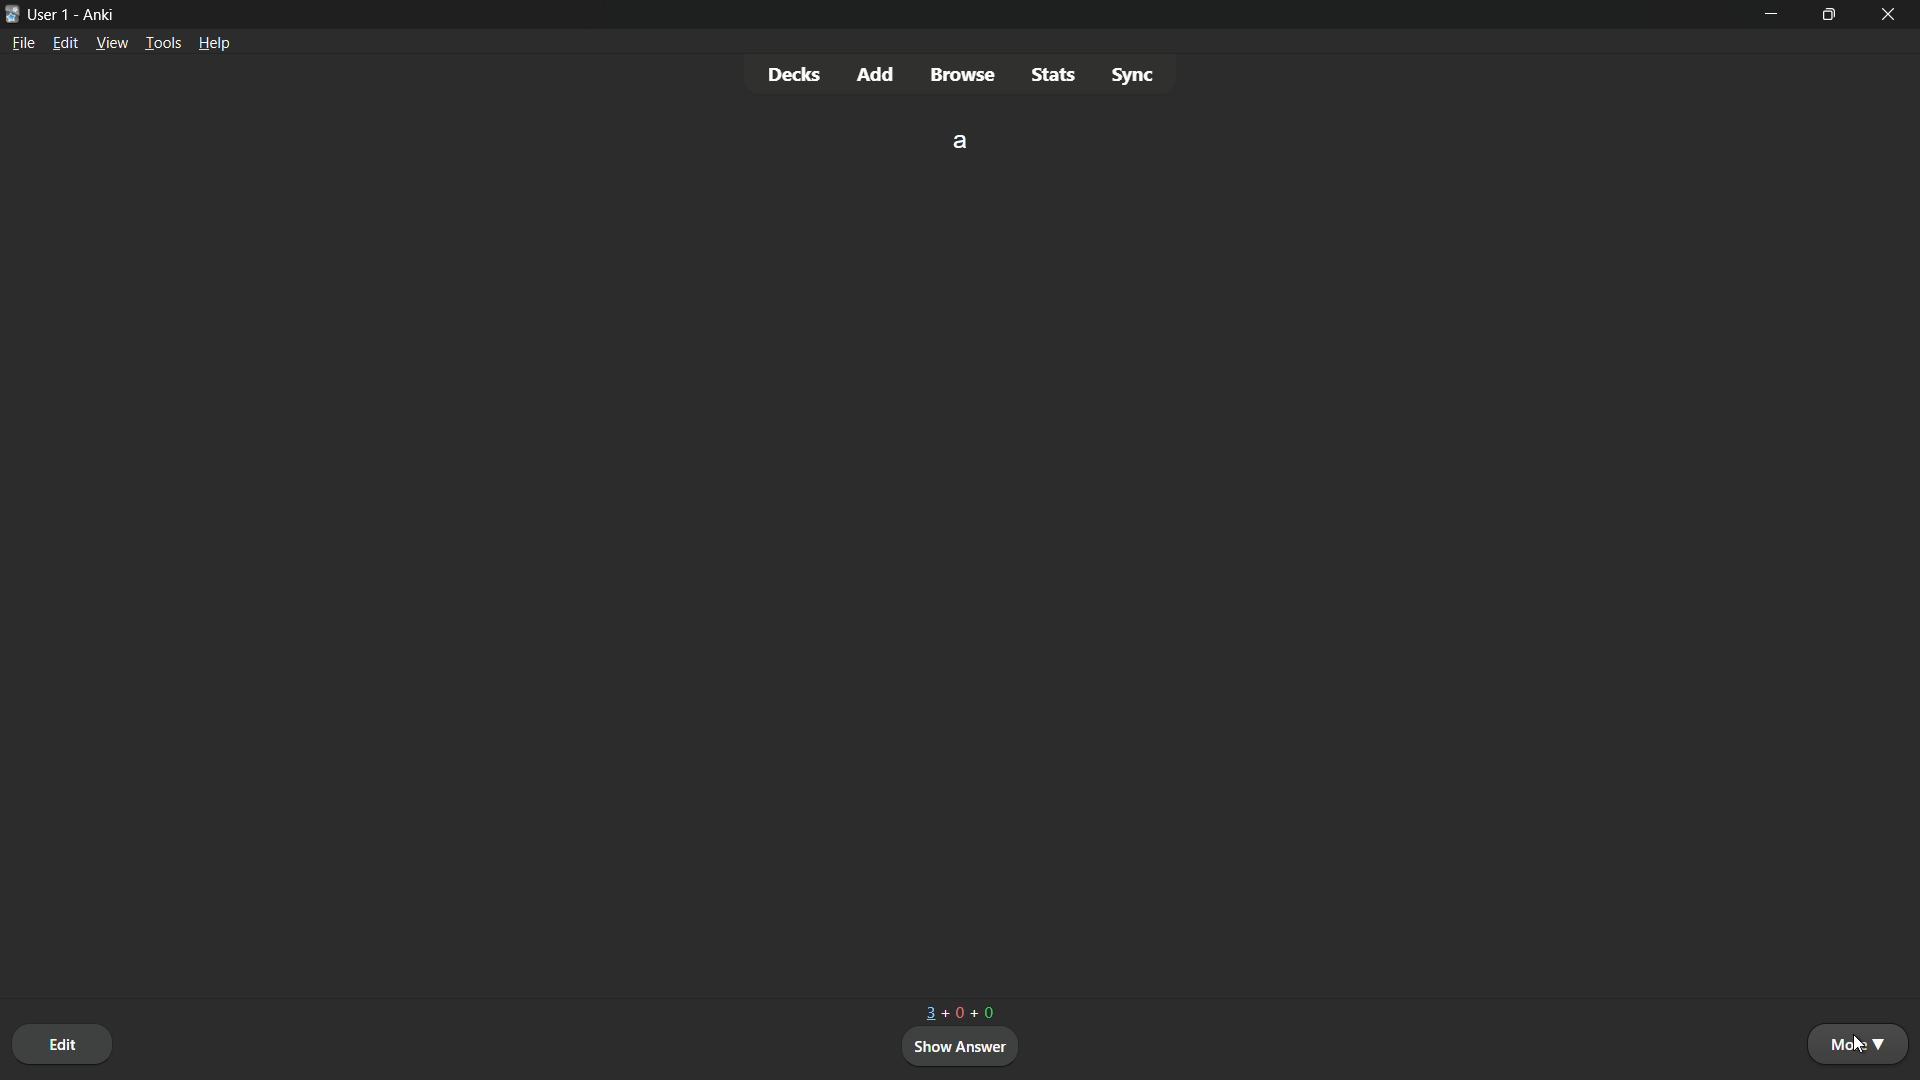 The image size is (1920, 1080). Describe the element at coordinates (1052, 74) in the screenshot. I see `stats` at that location.